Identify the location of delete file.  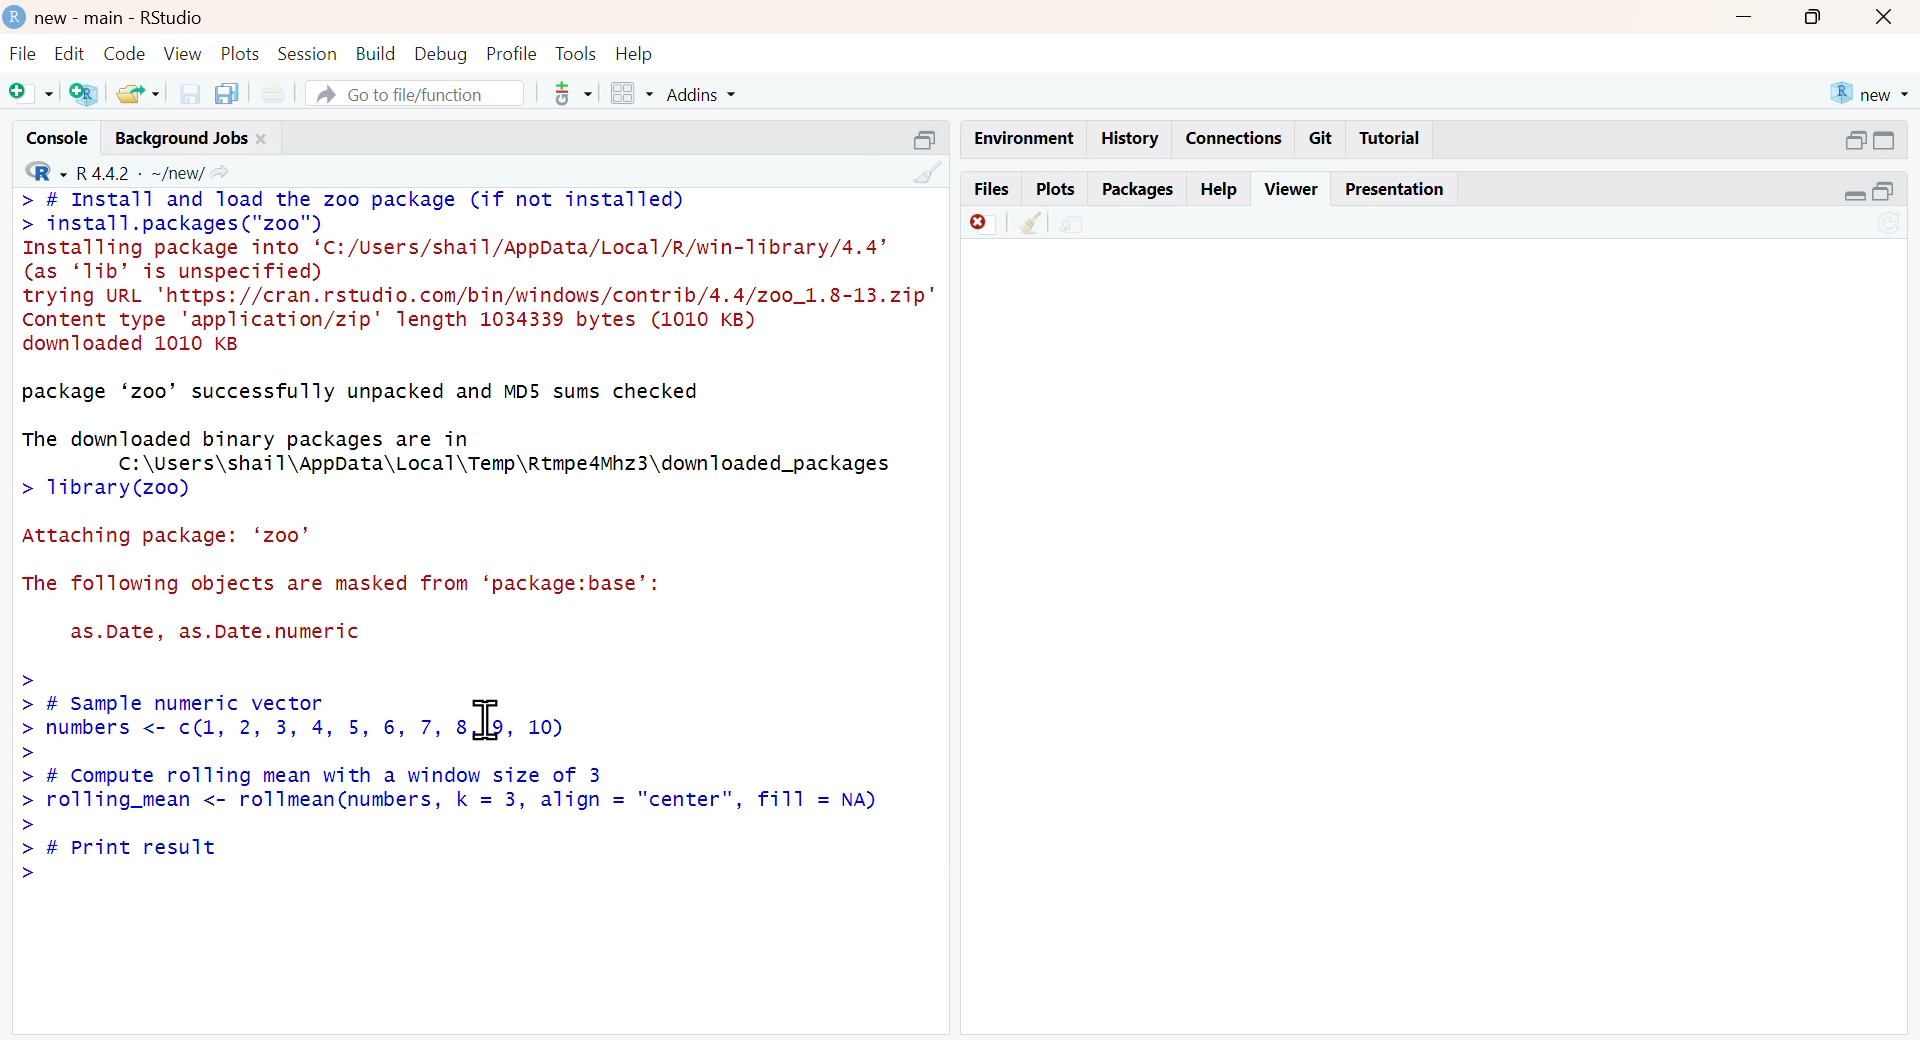
(983, 224).